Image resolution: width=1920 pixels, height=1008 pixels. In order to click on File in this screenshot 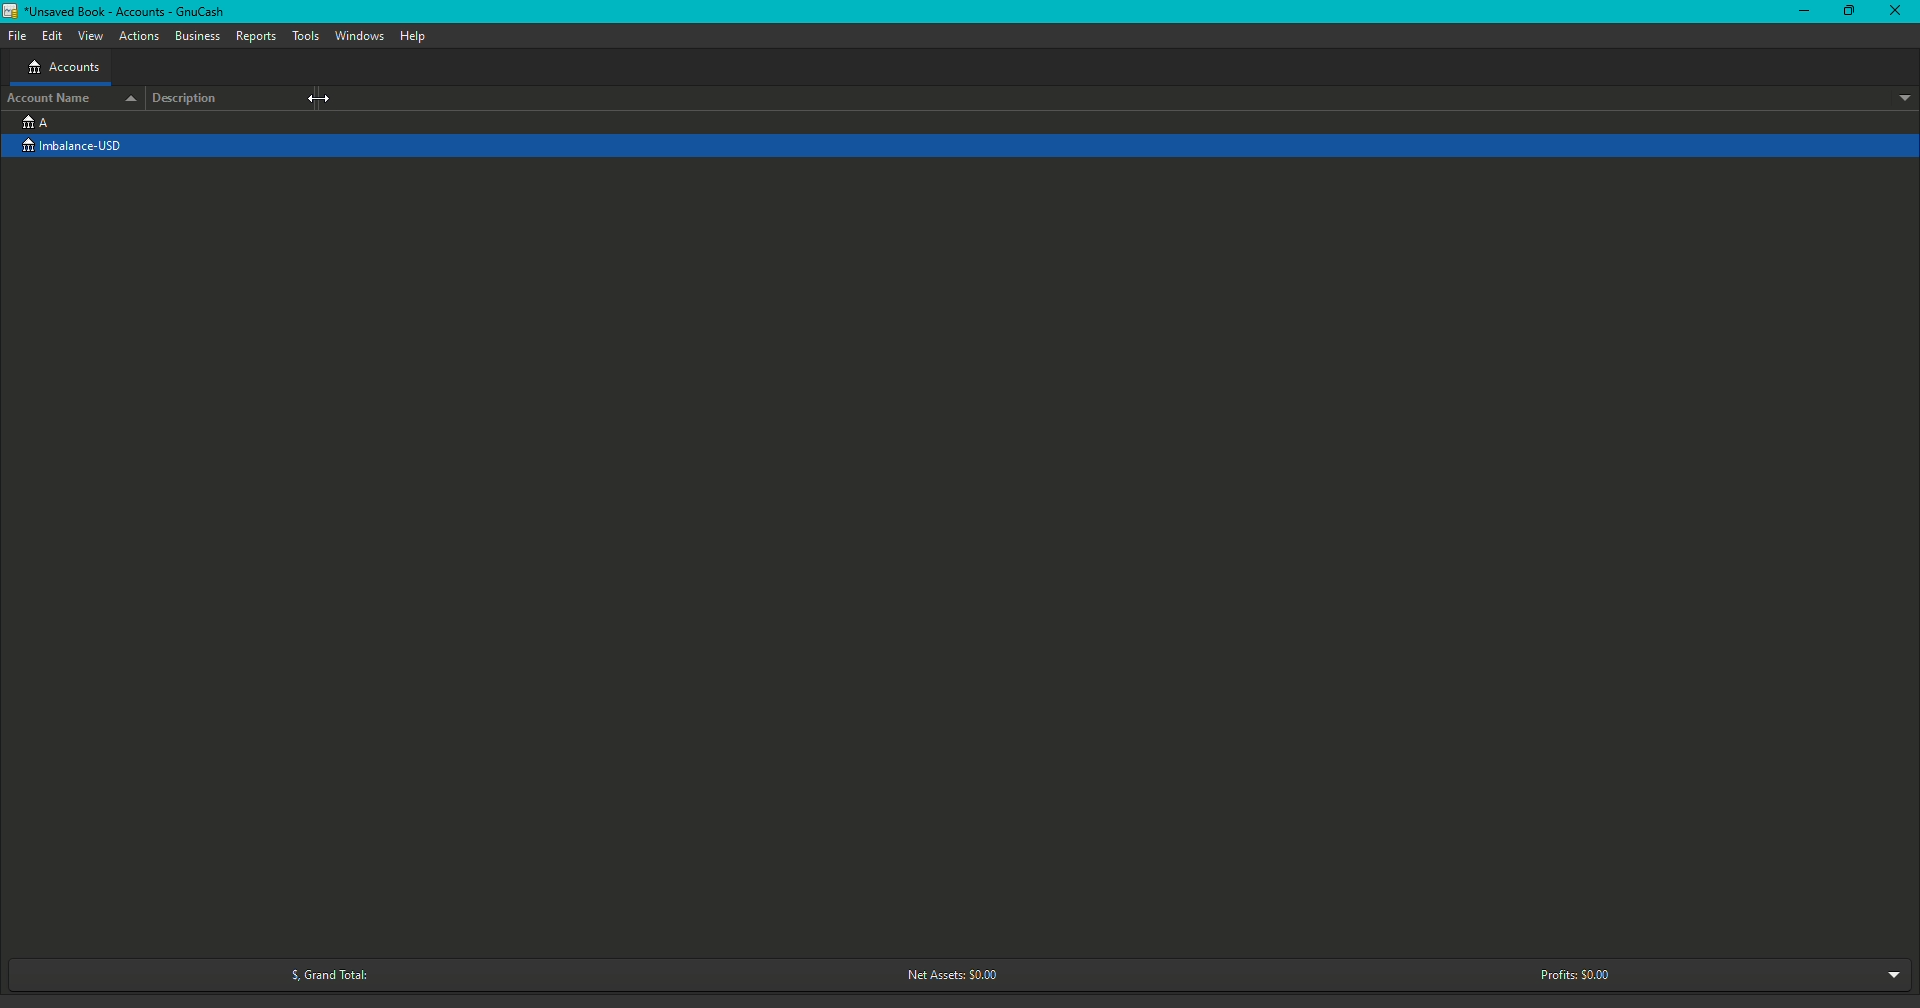, I will do `click(22, 35)`.